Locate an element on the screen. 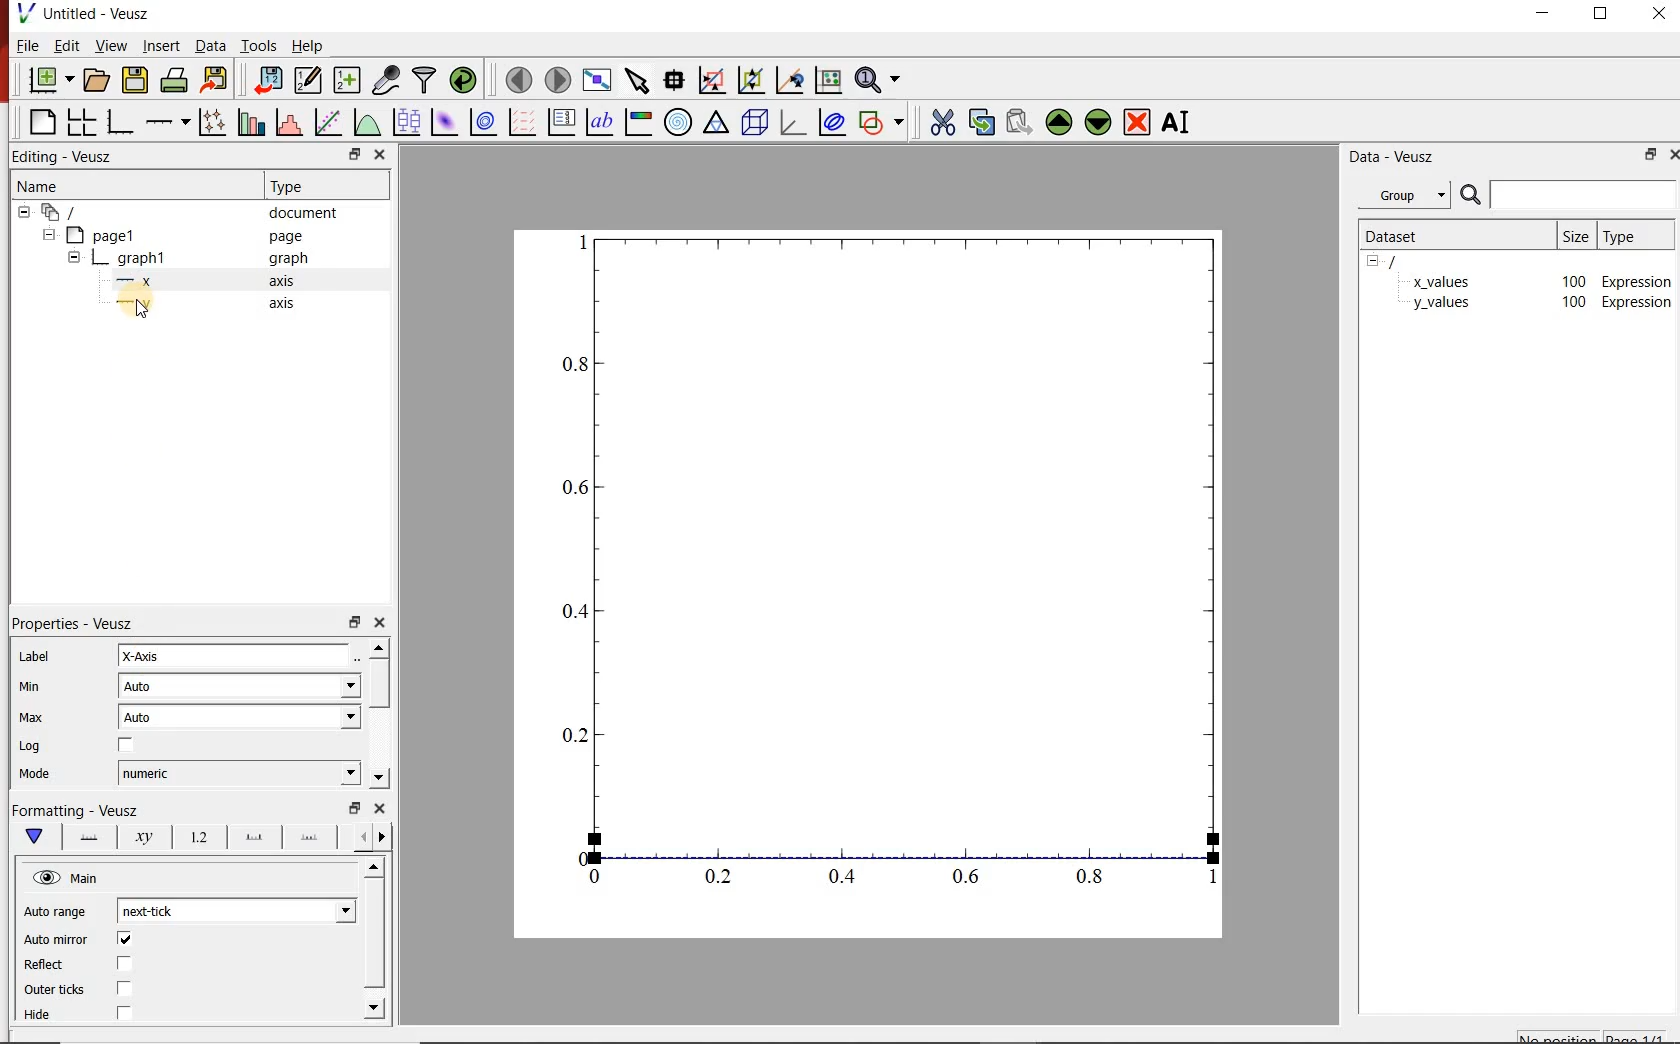 The image size is (1680, 1044). click or draw a rectangle to zoom on graph axes is located at coordinates (712, 80).